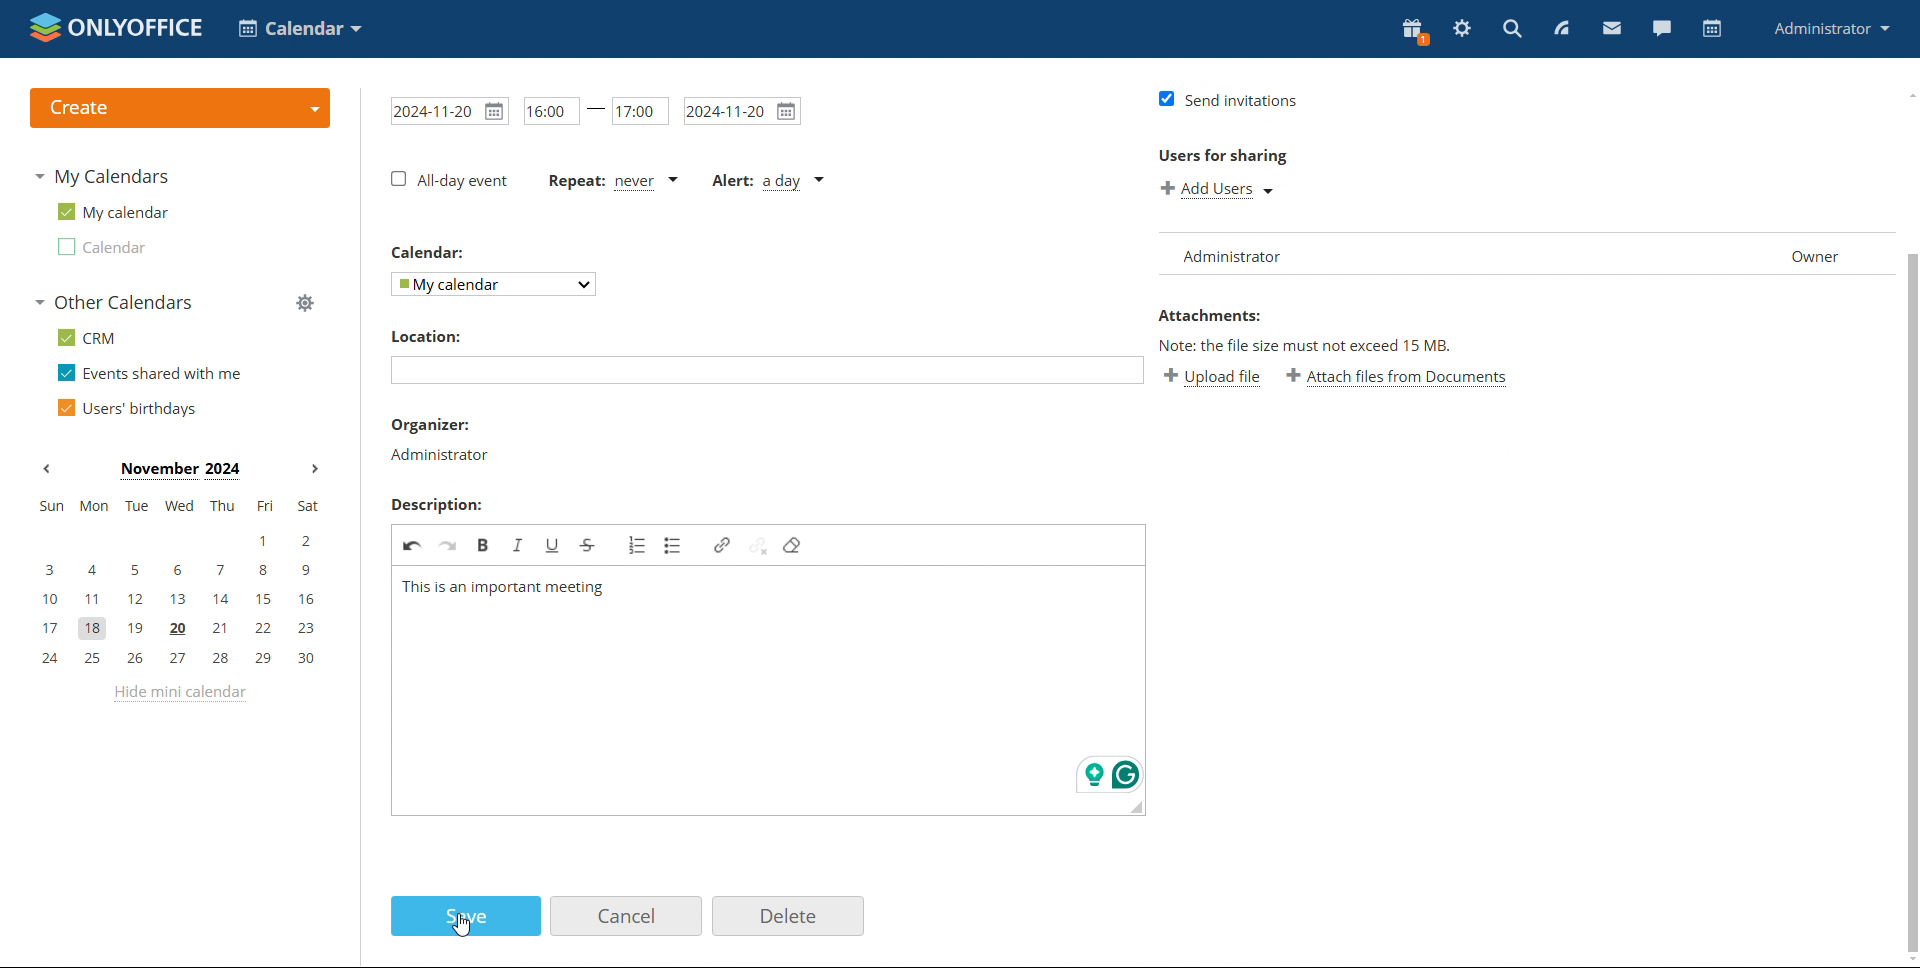  What do you see at coordinates (305, 303) in the screenshot?
I see `manage` at bounding box center [305, 303].